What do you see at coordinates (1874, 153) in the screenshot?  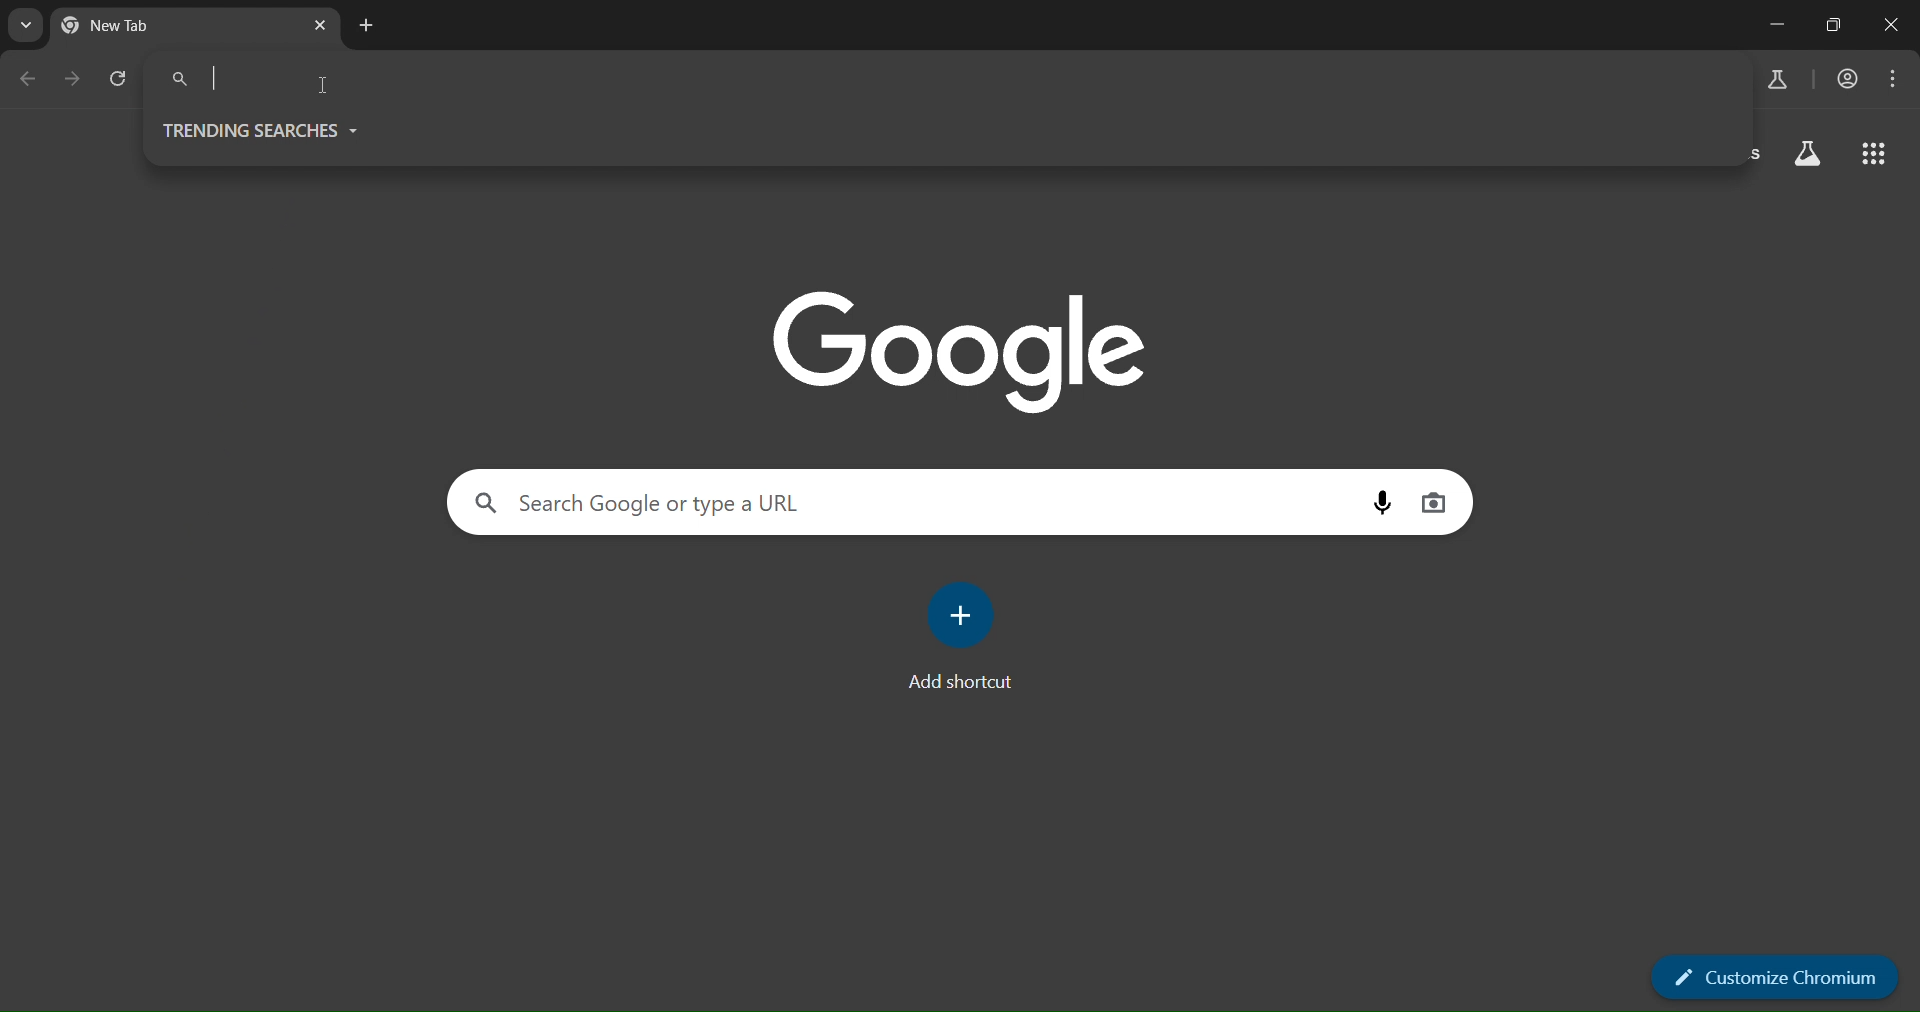 I see `google apps` at bounding box center [1874, 153].